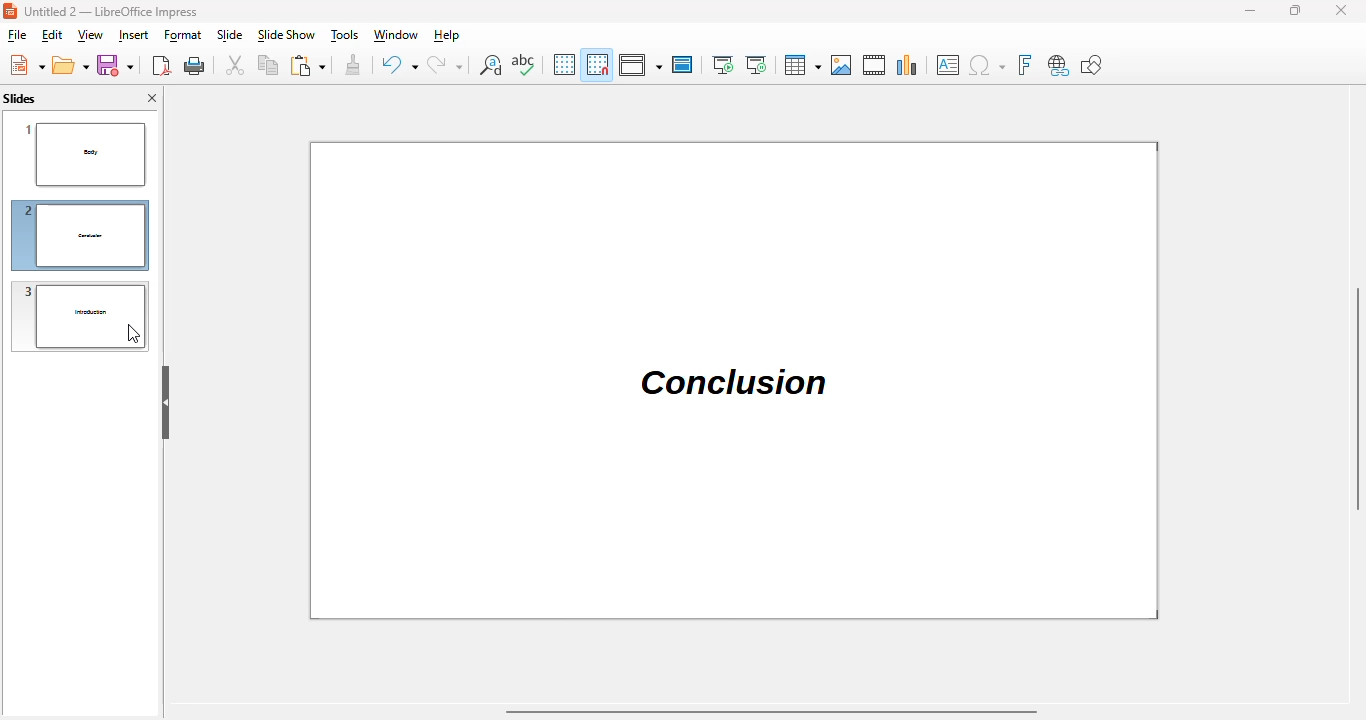 This screenshot has height=720, width=1366. What do you see at coordinates (987, 65) in the screenshot?
I see `insert special characters` at bounding box center [987, 65].